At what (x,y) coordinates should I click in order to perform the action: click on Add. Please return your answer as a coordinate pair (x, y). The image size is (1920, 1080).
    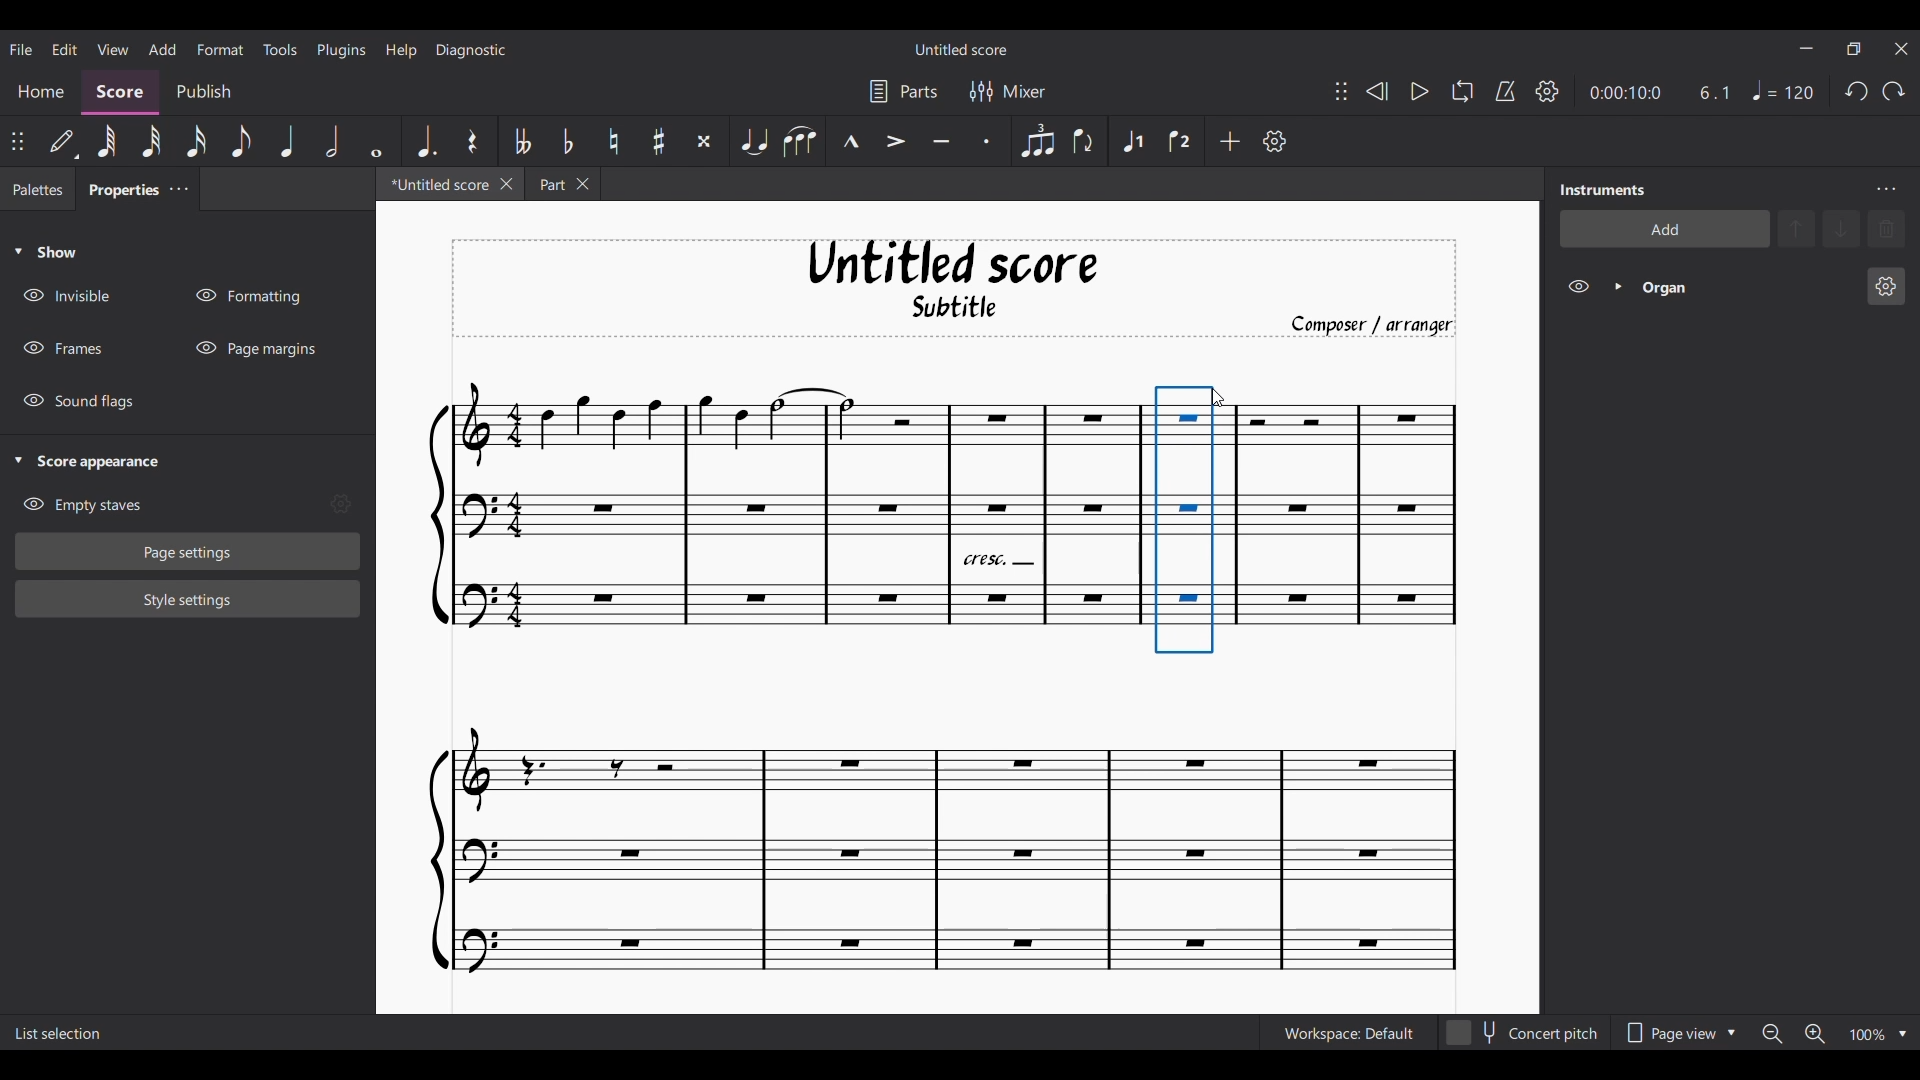
    Looking at the image, I should click on (1229, 140).